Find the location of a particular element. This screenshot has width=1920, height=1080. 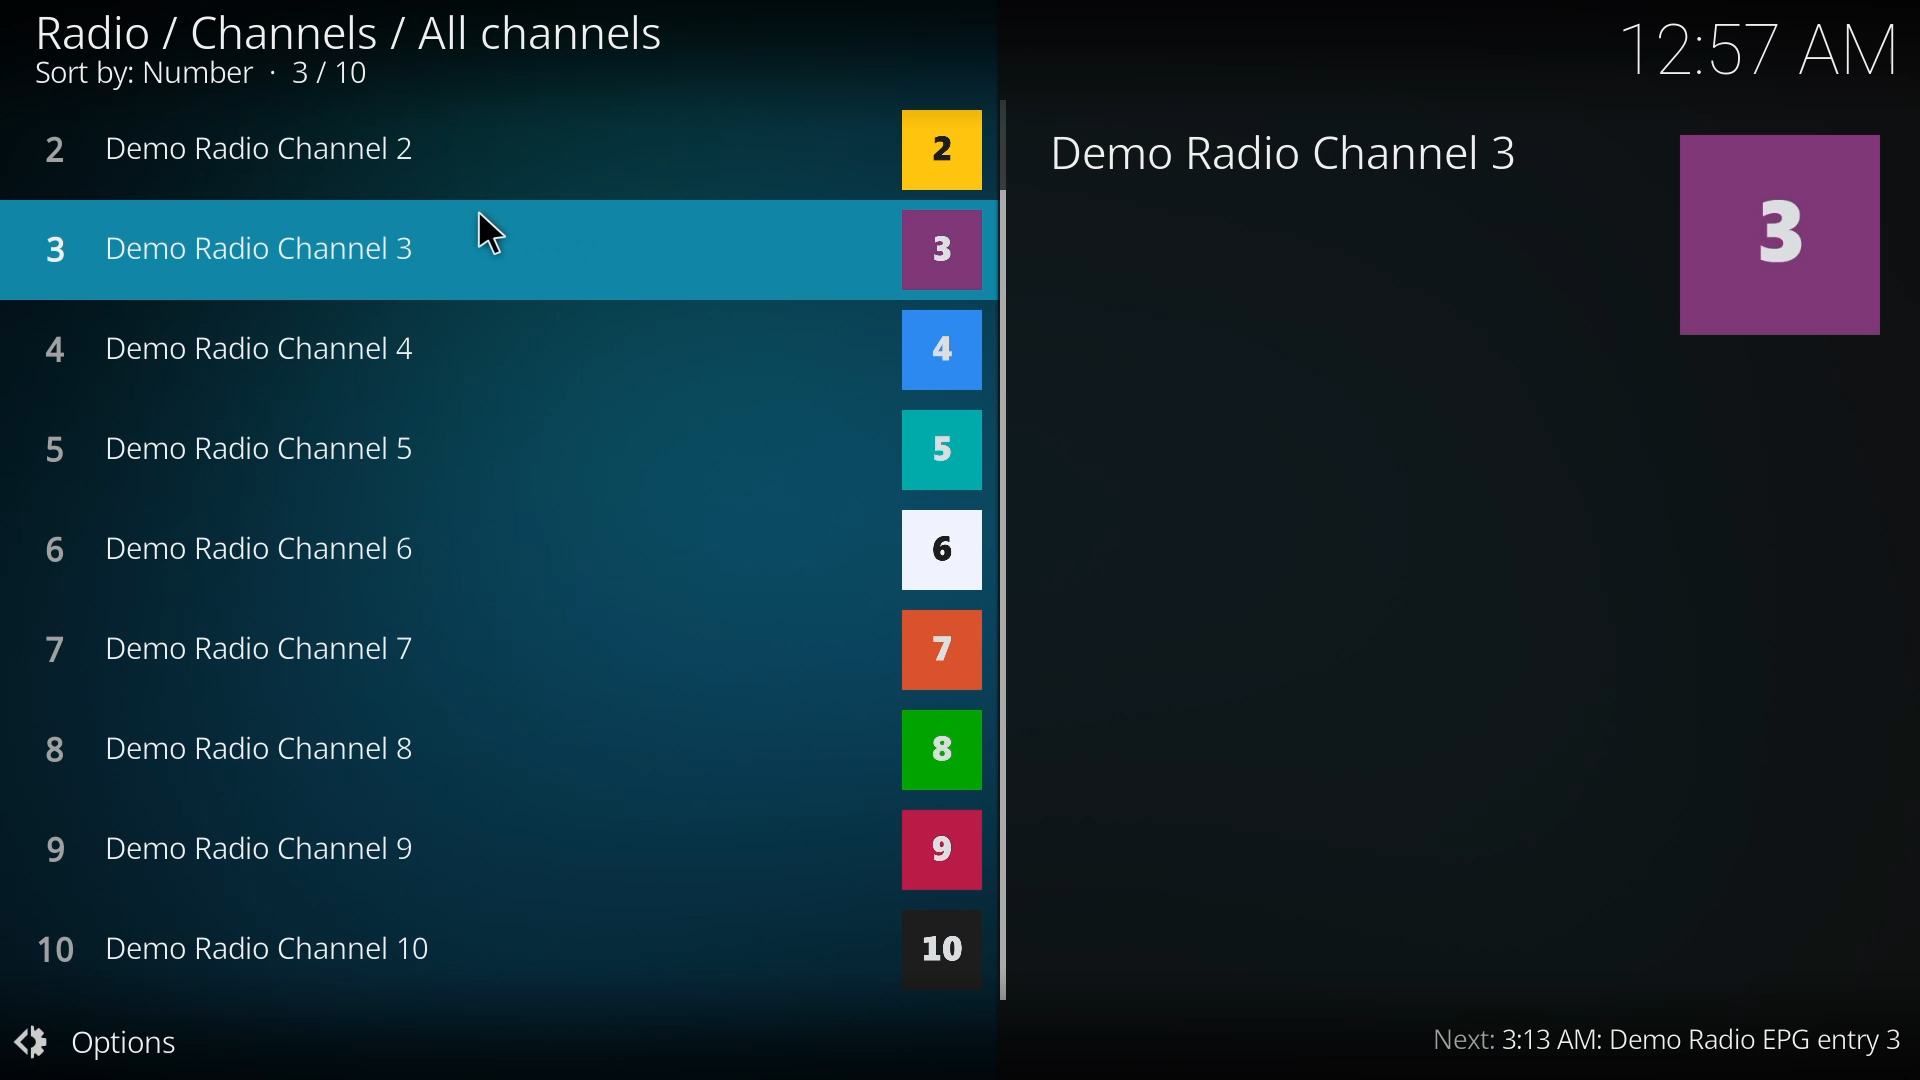

8 is located at coordinates (938, 752).